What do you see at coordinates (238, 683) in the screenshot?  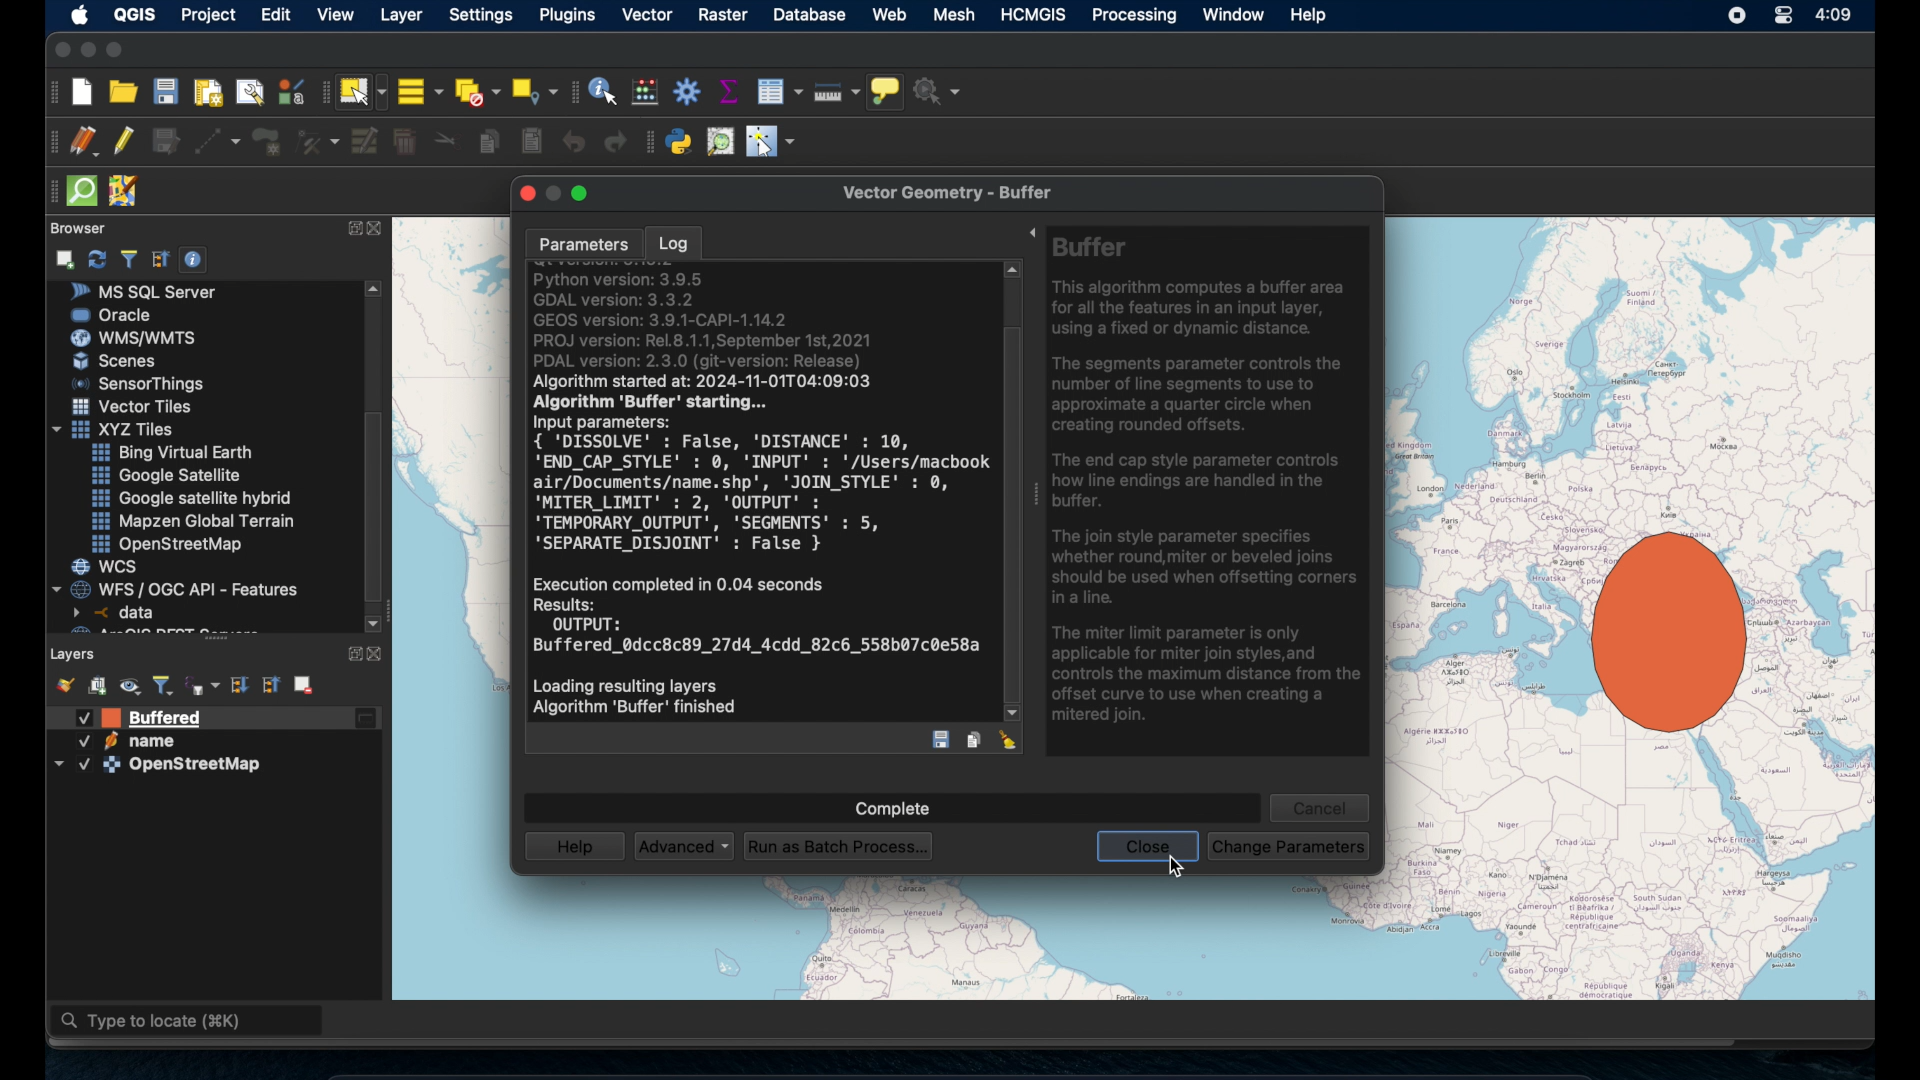 I see `expand all` at bounding box center [238, 683].